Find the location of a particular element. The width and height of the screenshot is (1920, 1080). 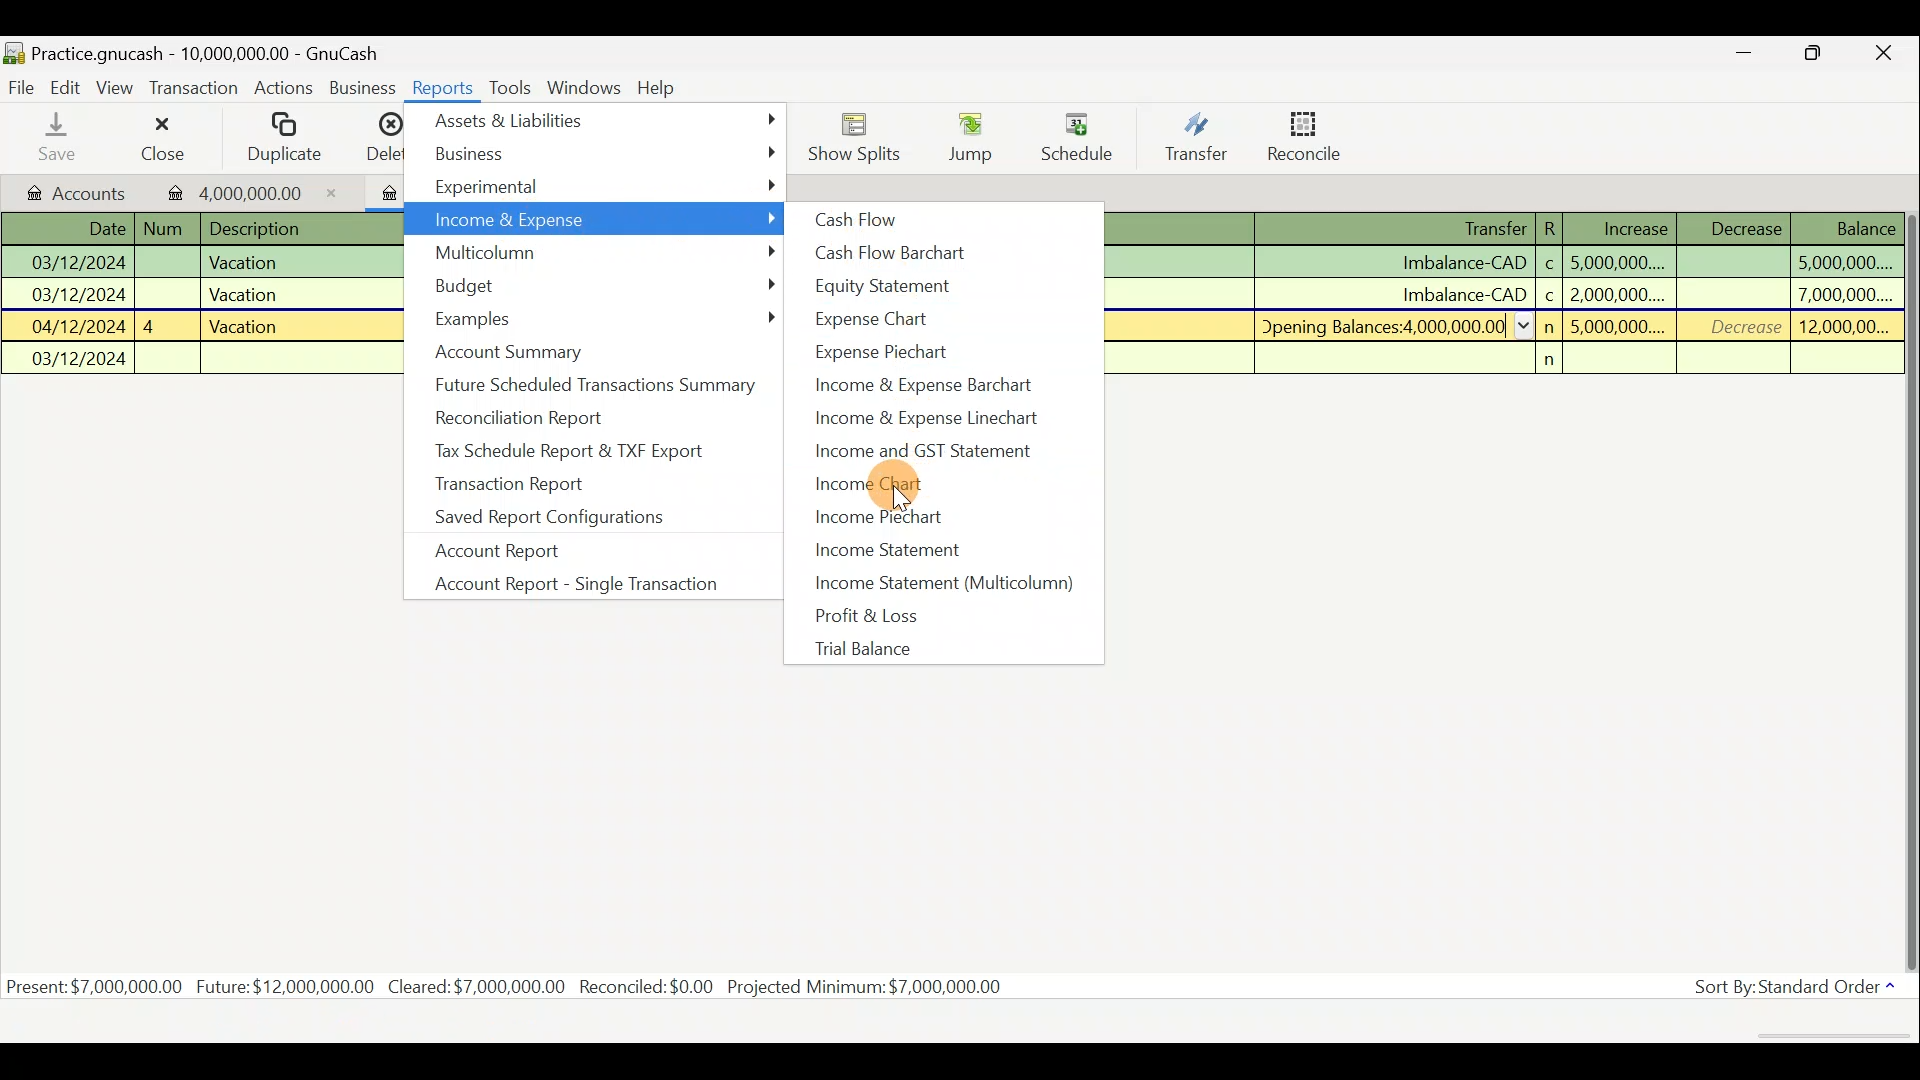

Account report is located at coordinates (502, 552).